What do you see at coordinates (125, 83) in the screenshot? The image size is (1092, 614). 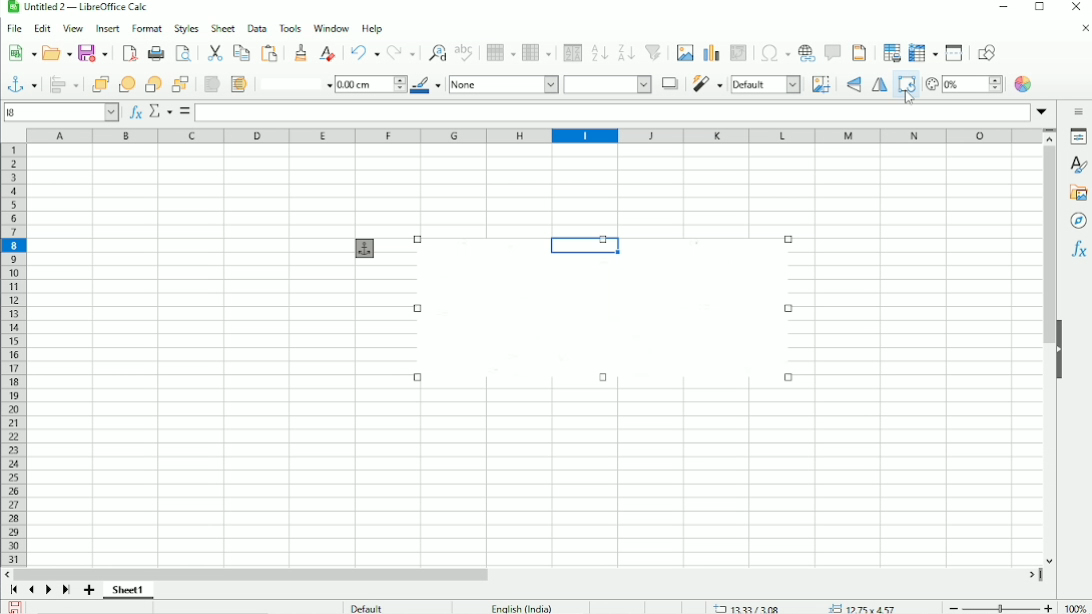 I see `Forward one` at bounding box center [125, 83].